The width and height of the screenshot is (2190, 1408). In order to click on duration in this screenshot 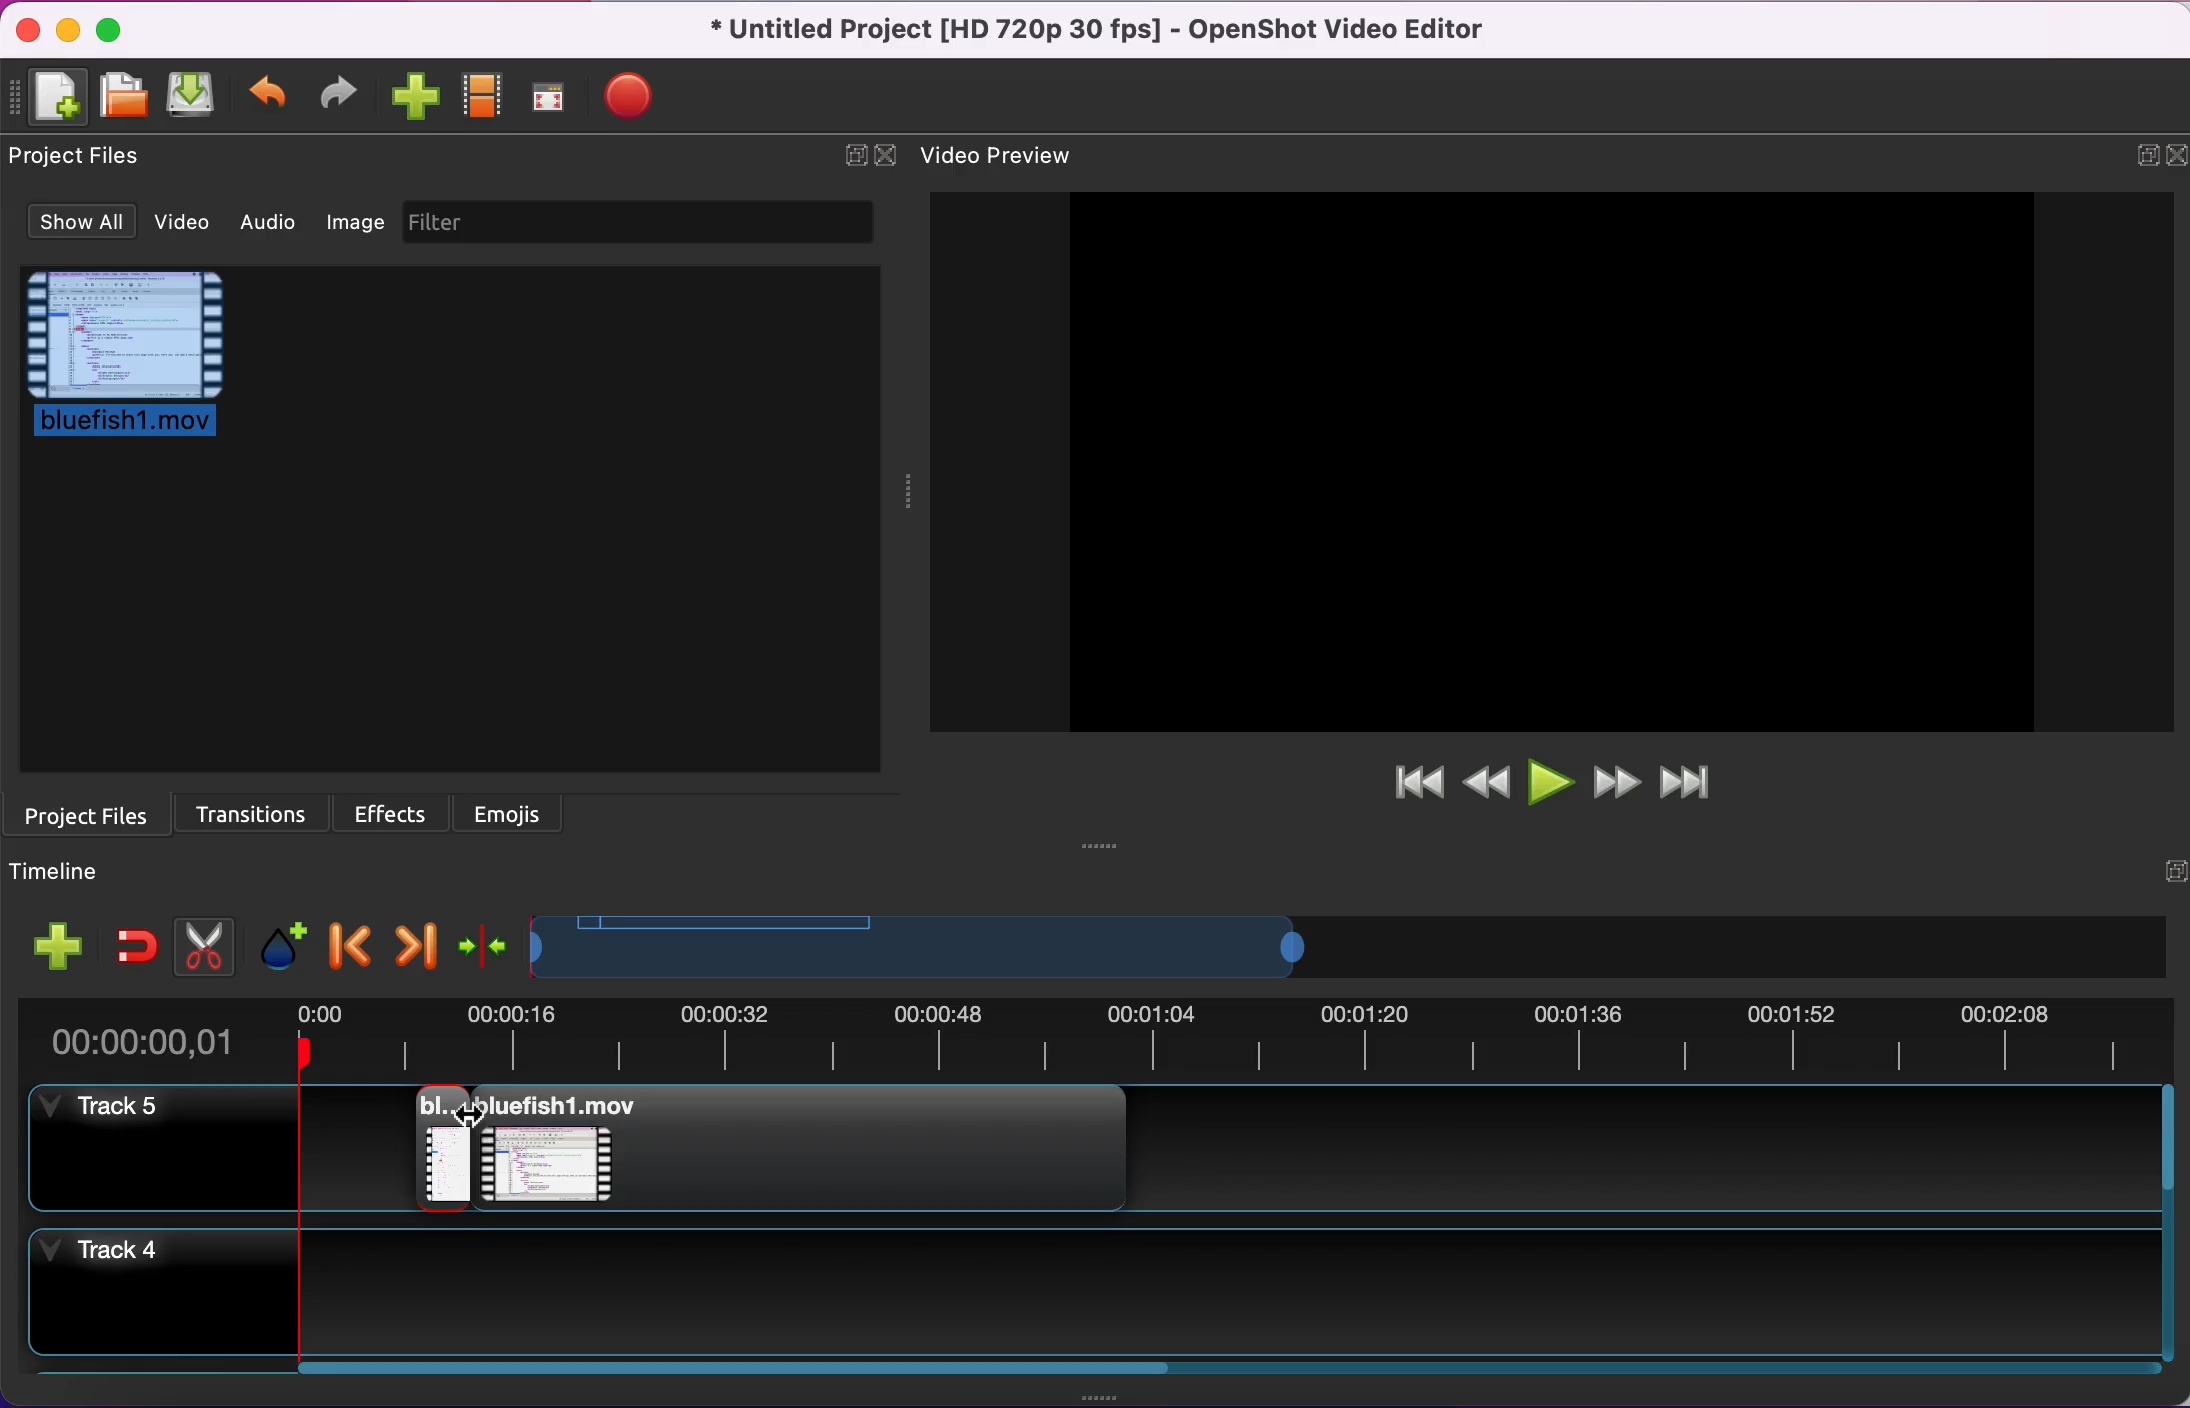, I will do `click(1091, 1036)`.